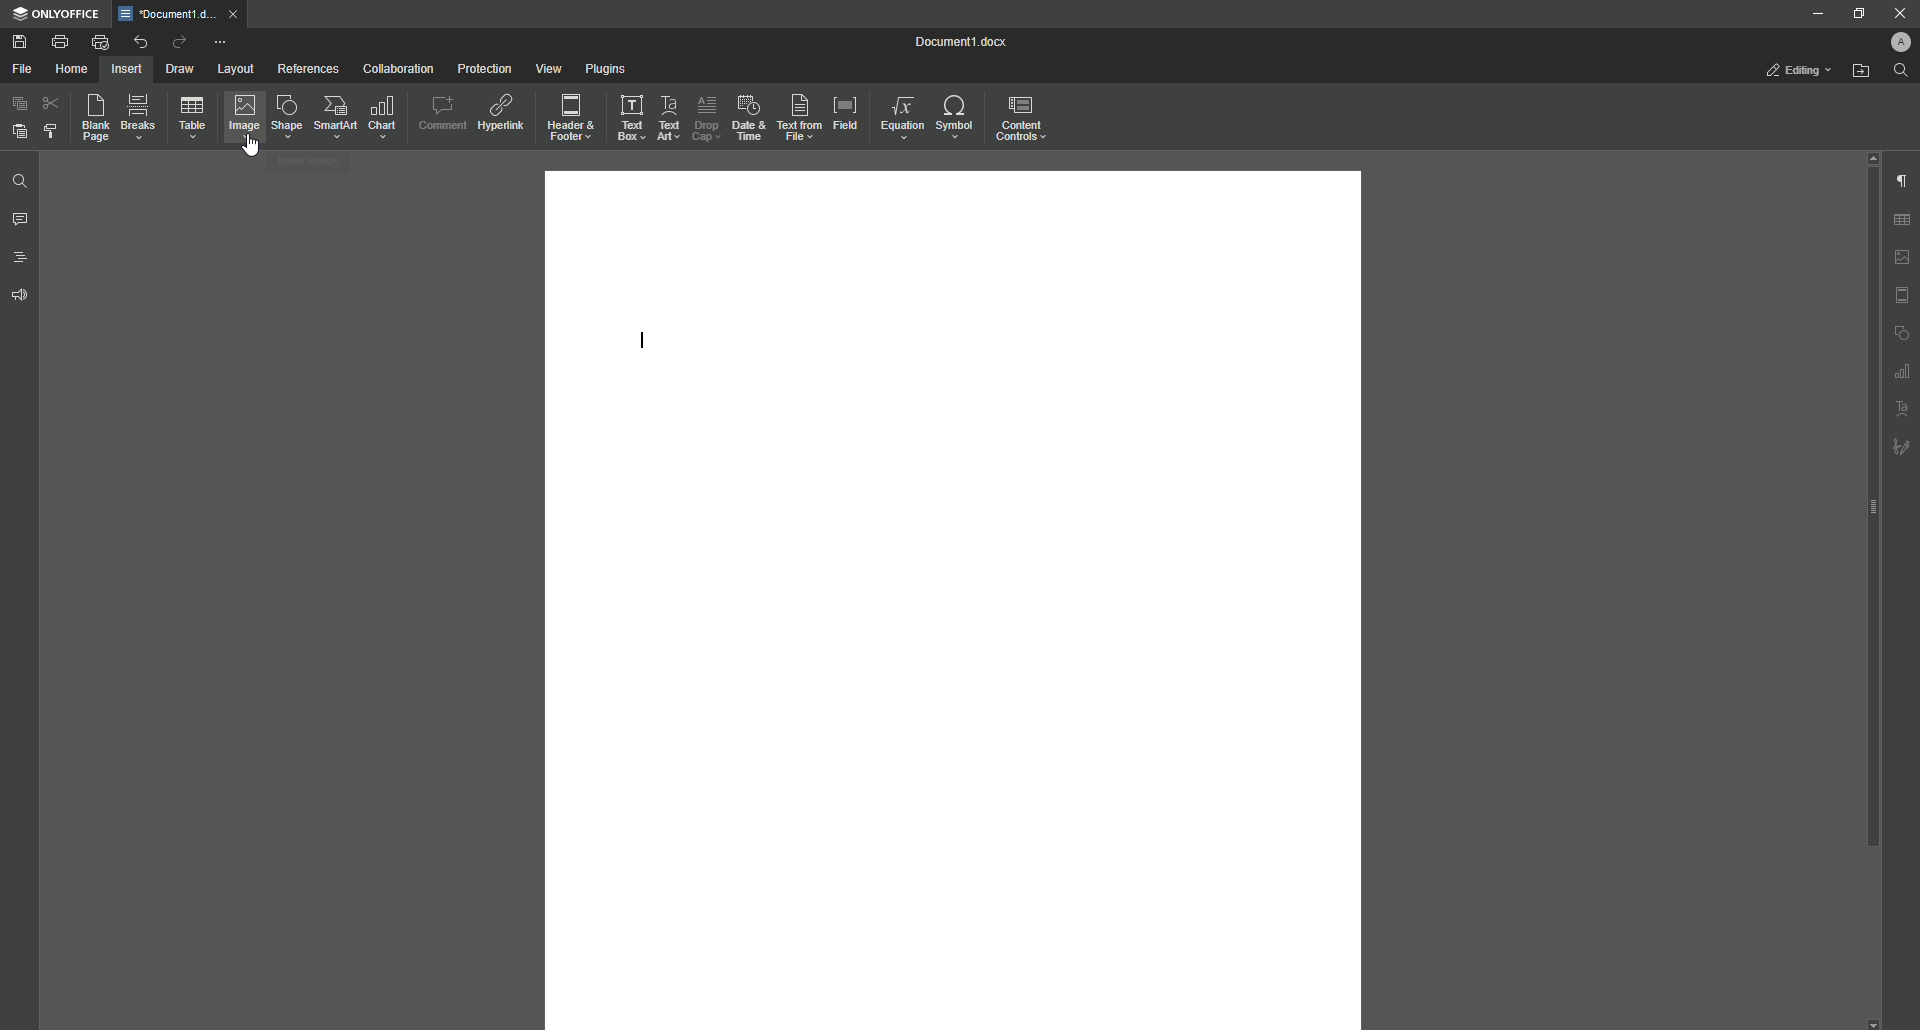 The width and height of the screenshot is (1920, 1030). Describe the element at coordinates (21, 296) in the screenshot. I see `Feedback` at that location.